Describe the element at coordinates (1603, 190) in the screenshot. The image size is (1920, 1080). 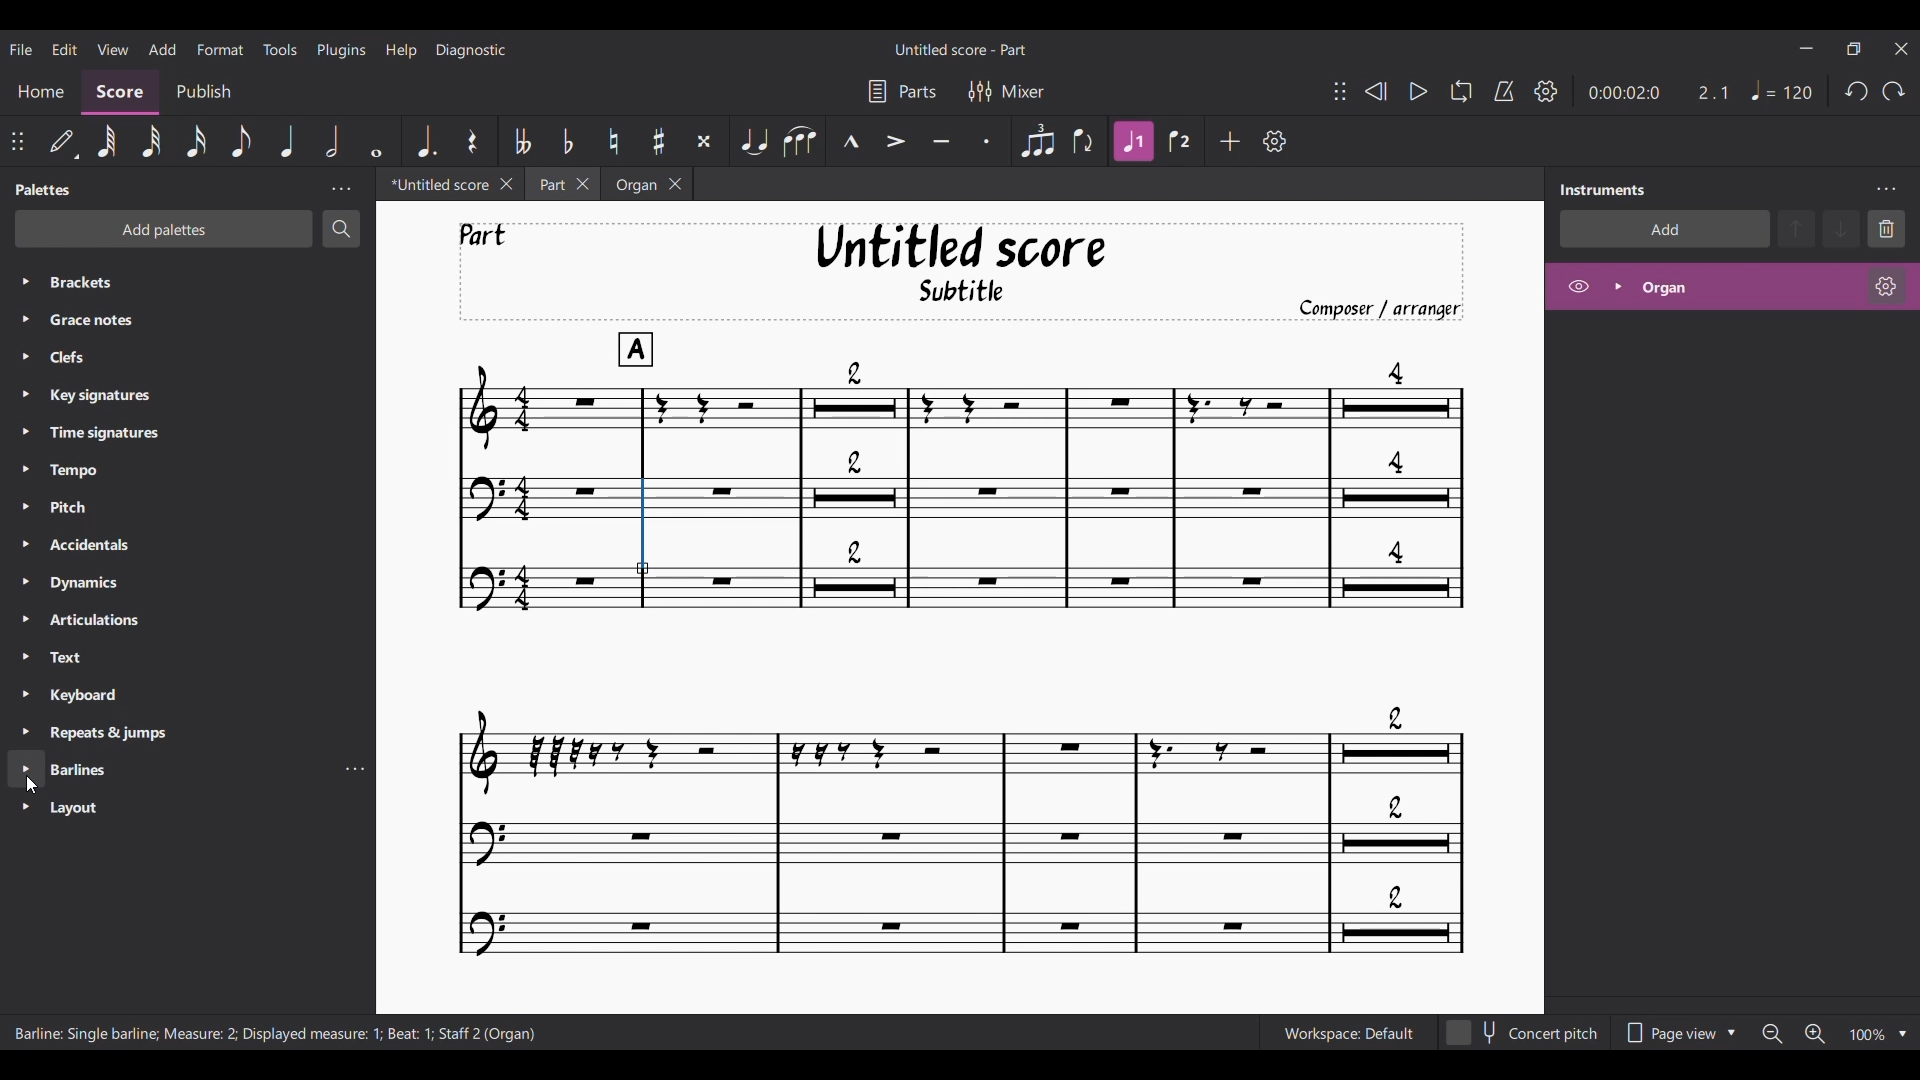
I see `Panel title` at that location.